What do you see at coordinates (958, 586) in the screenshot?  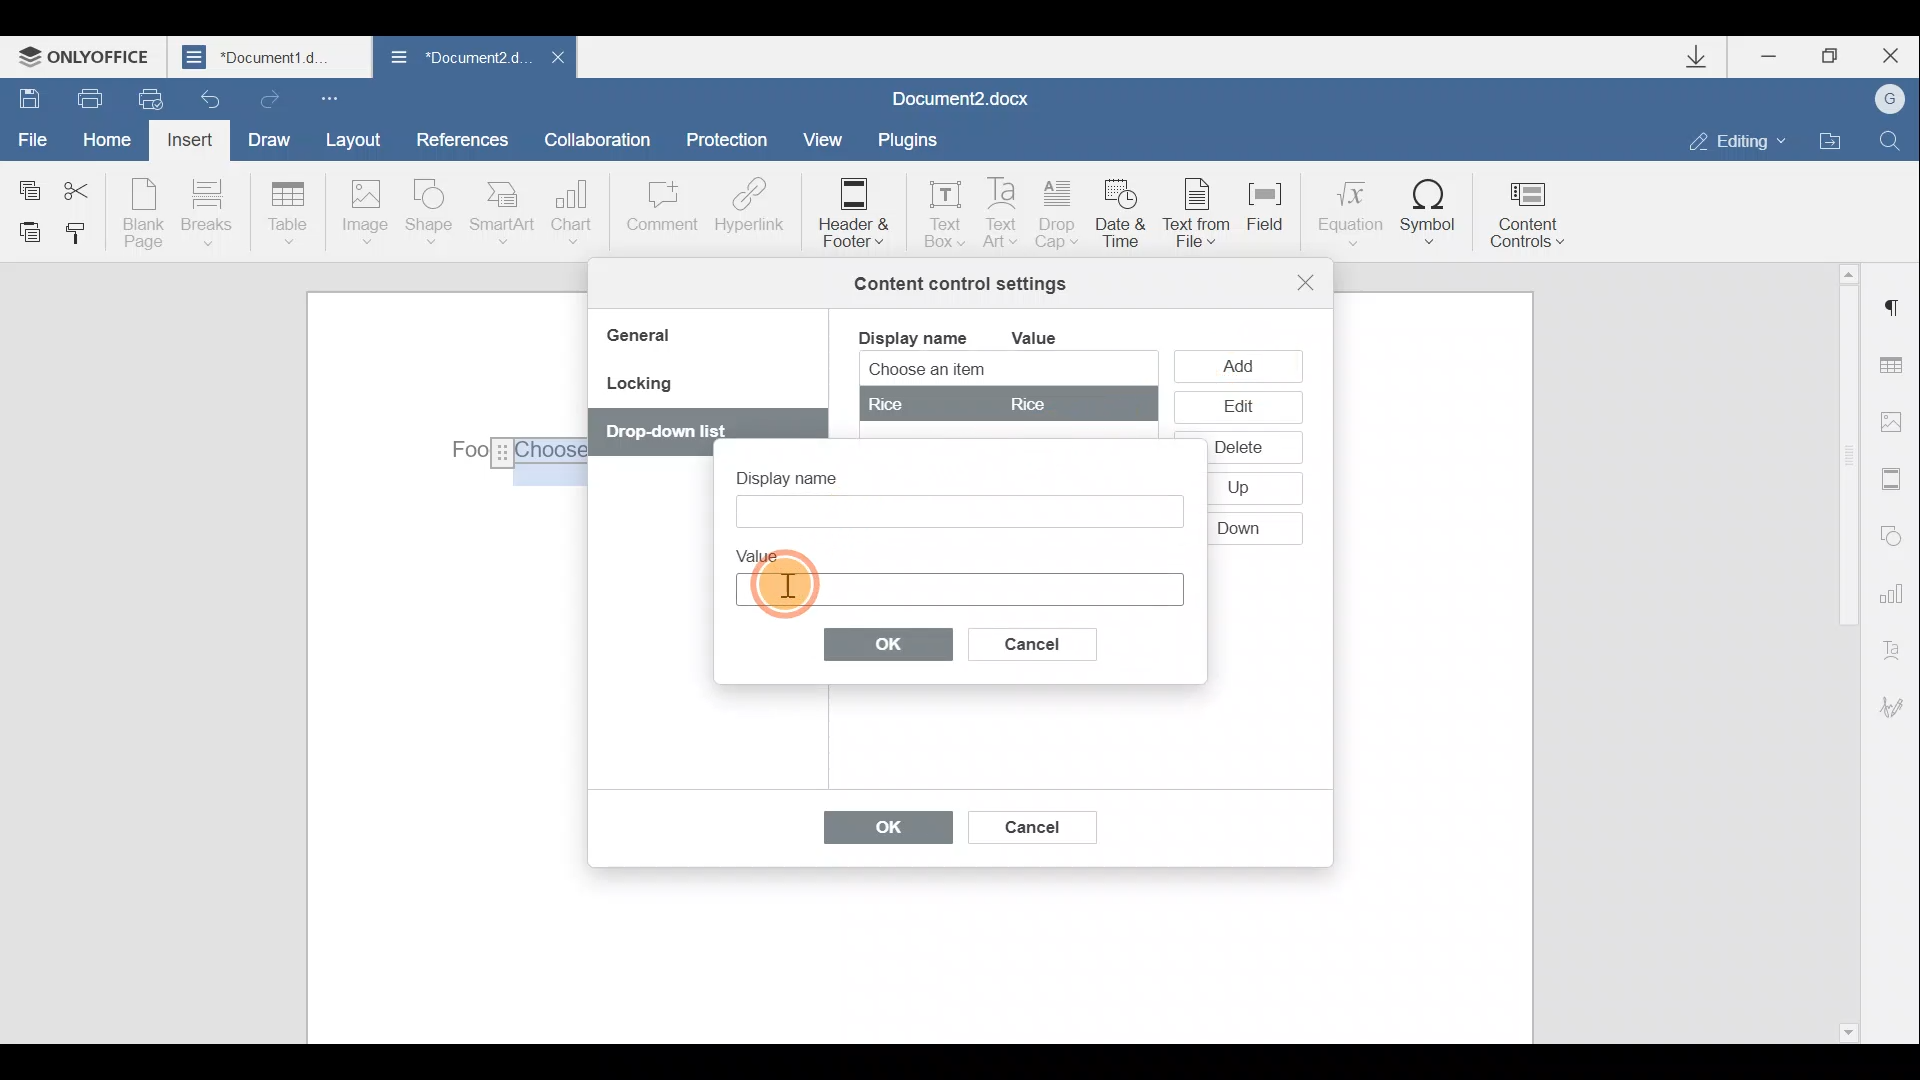 I see `Text box` at bounding box center [958, 586].